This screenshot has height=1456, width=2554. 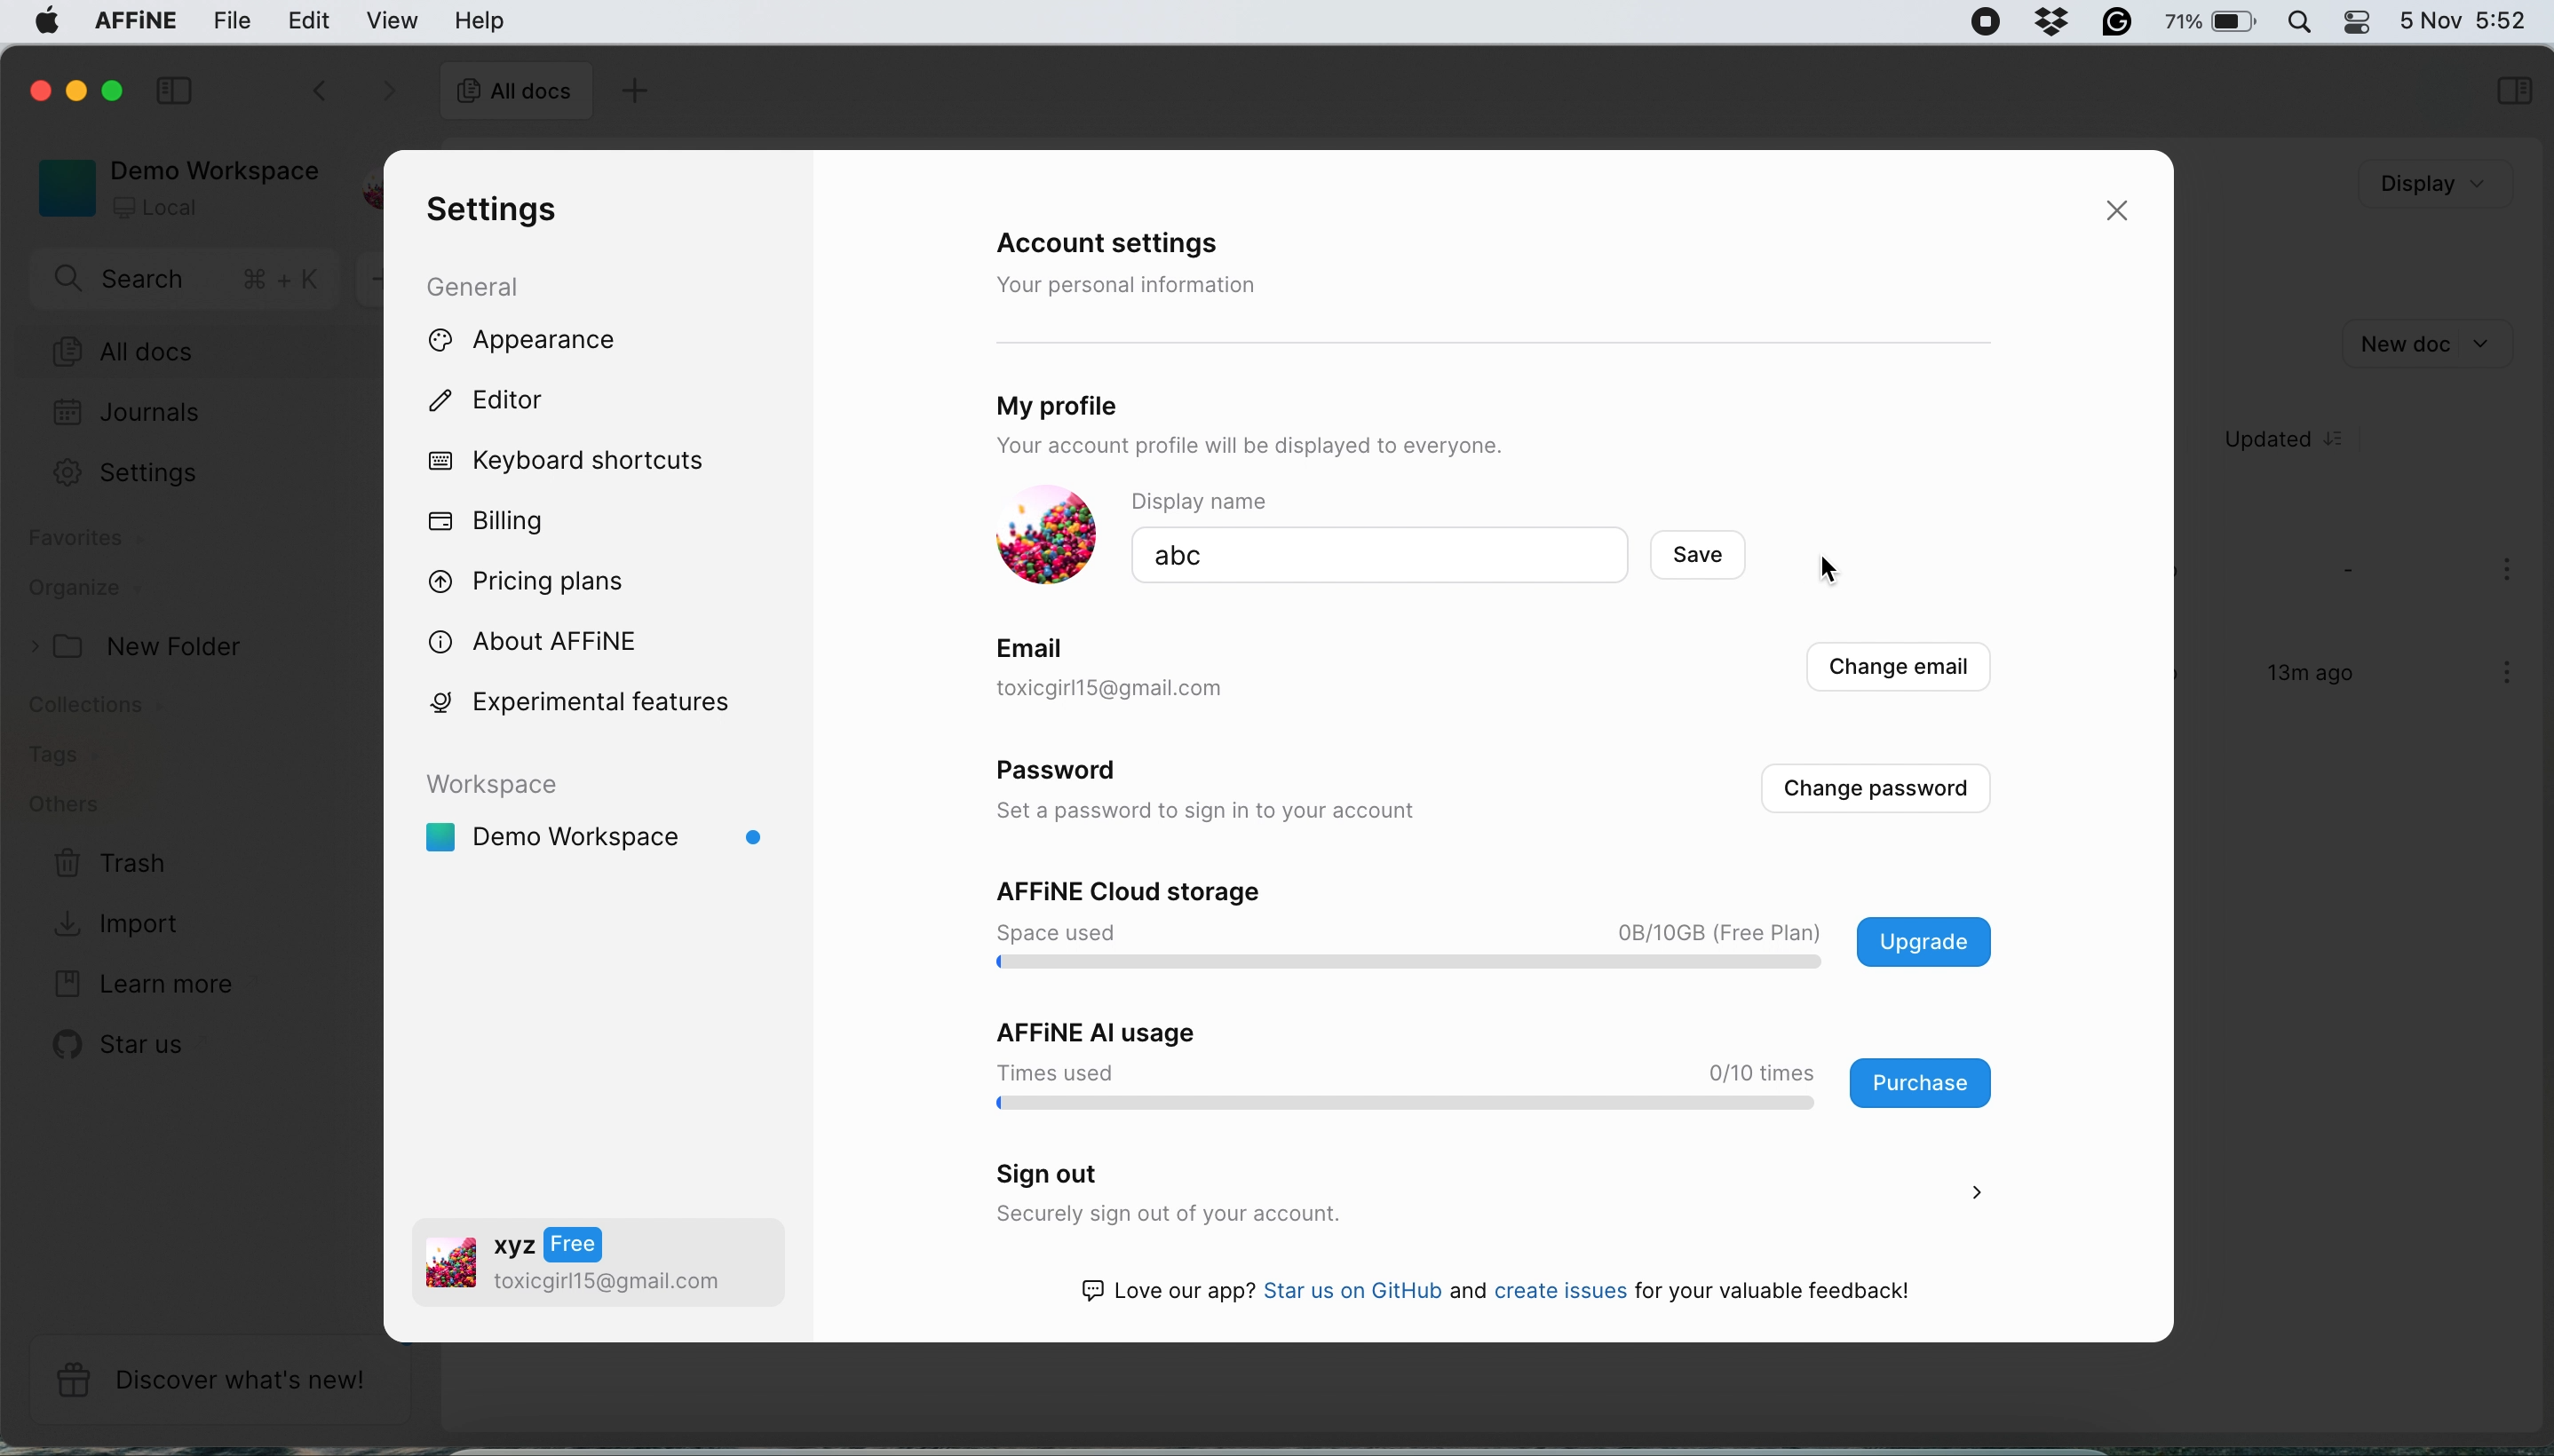 What do you see at coordinates (1501, 928) in the screenshot?
I see `affine cloud storage` at bounding box center [1501, 928].